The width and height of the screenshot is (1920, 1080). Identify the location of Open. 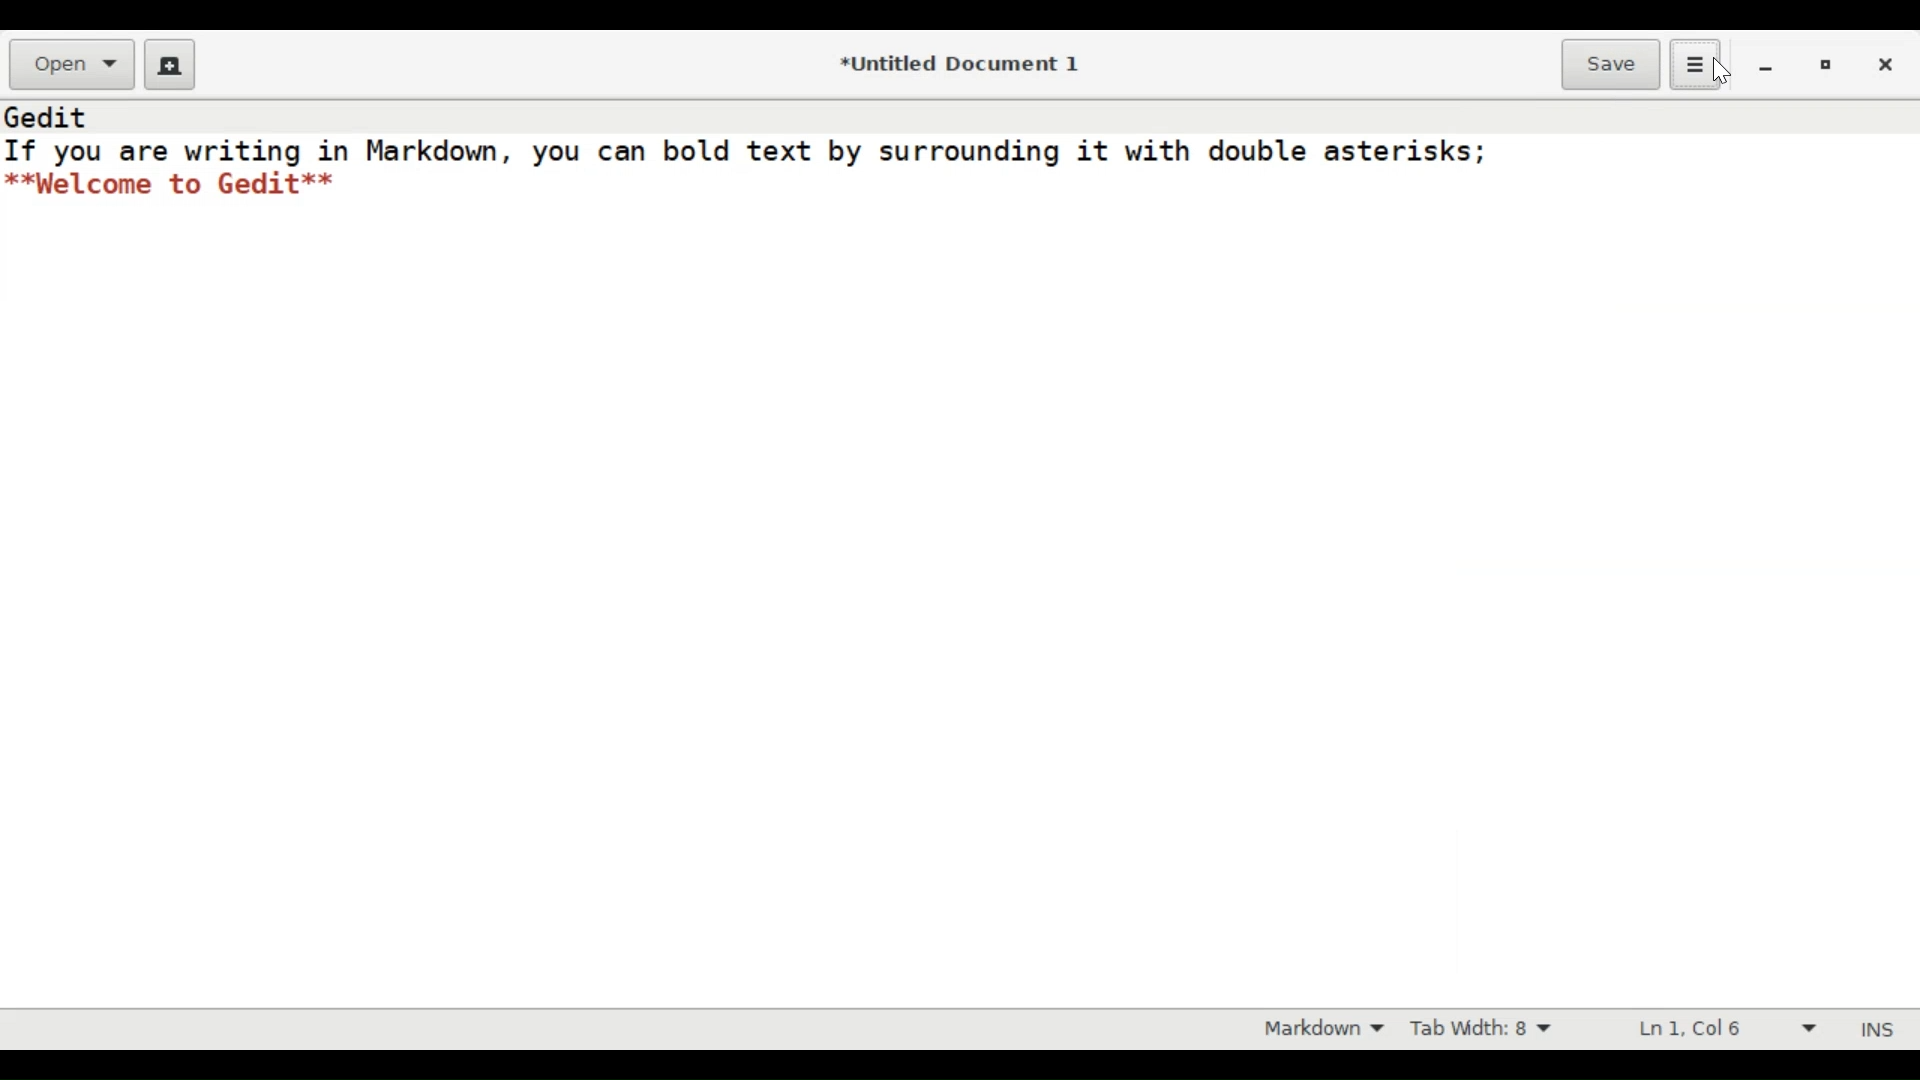
(69, 66).